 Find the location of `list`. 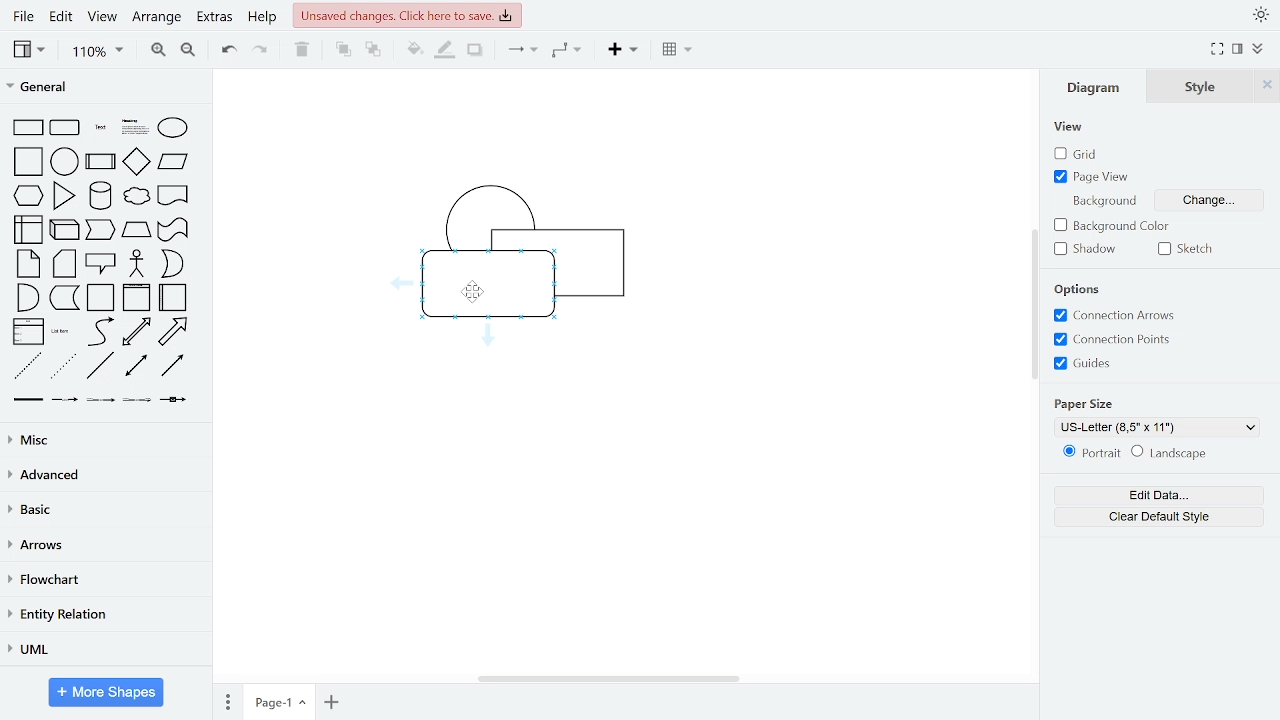

list is located at coordinates (26, 332).